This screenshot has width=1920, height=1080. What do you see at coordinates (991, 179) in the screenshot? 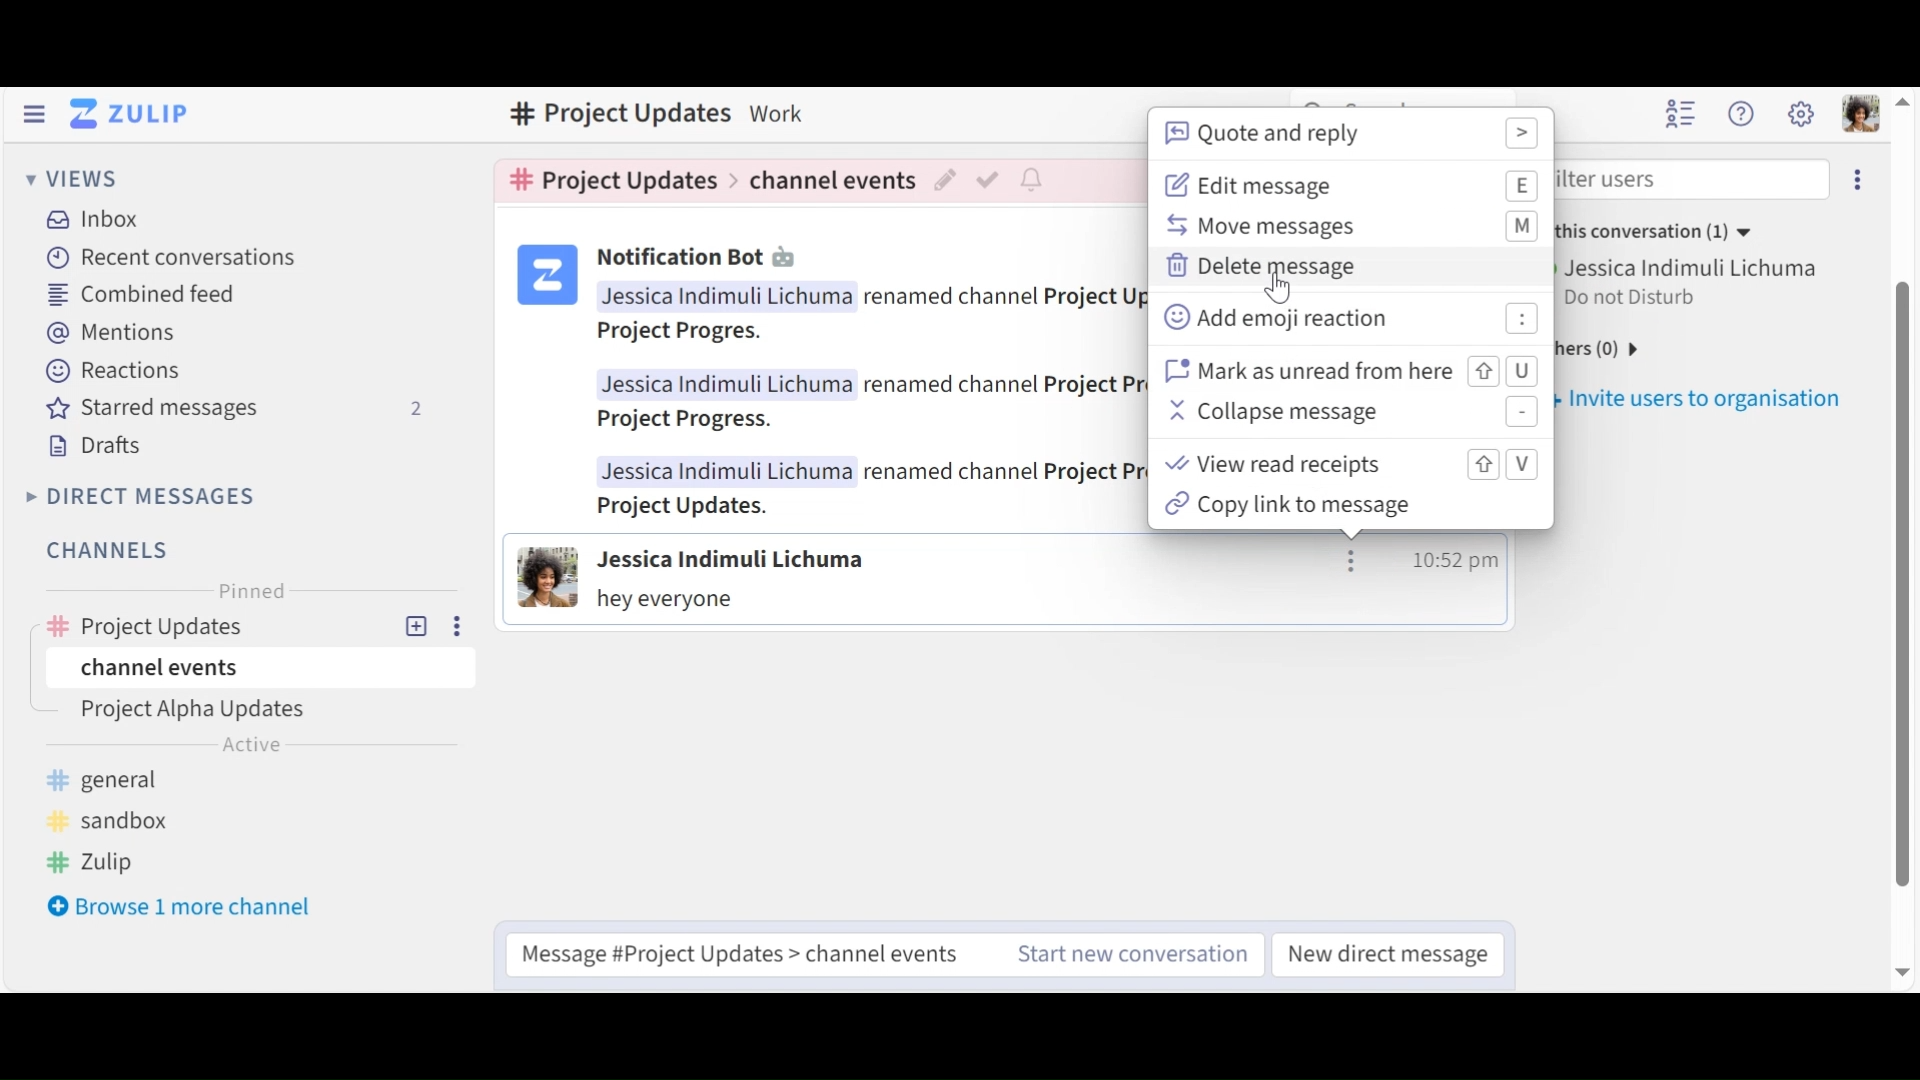
I see `Mark as resolved` at bounding box center [991, 179].